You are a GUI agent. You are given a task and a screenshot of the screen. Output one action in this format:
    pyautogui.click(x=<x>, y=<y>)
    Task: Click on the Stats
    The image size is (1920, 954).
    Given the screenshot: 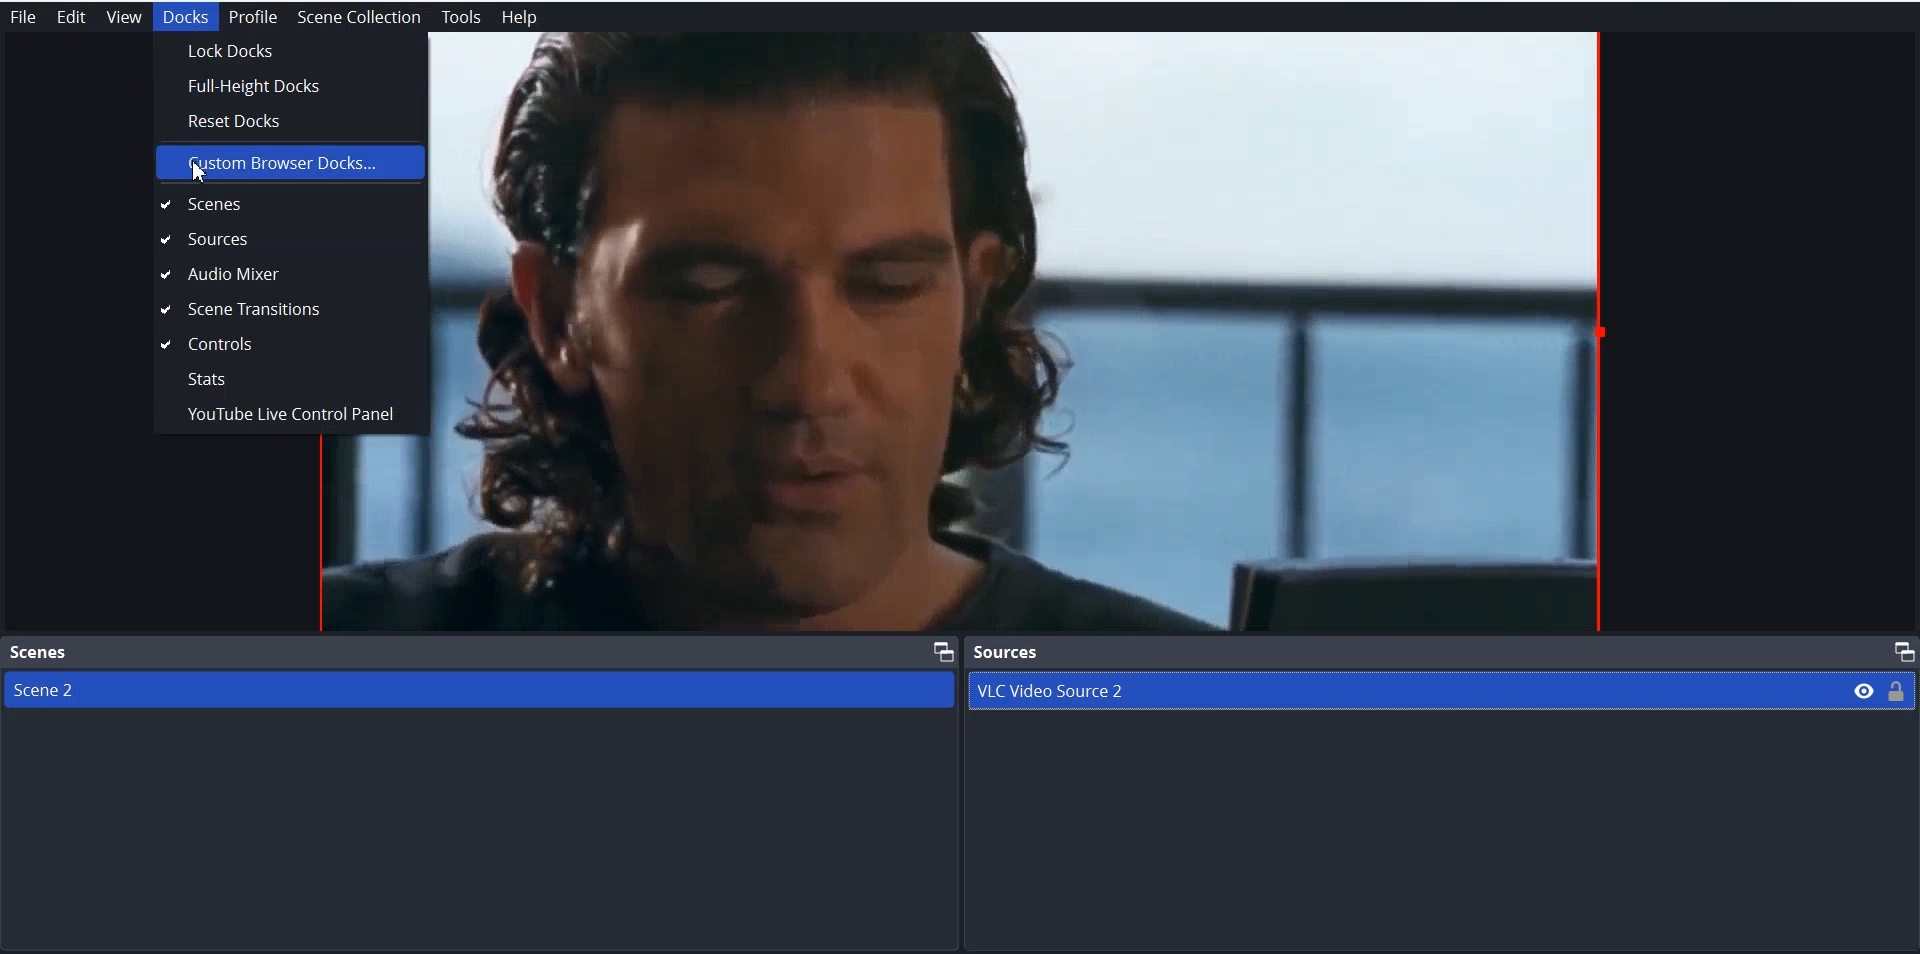 What is the action you would take?
    pyautogui.click(x=289, y=380)
    